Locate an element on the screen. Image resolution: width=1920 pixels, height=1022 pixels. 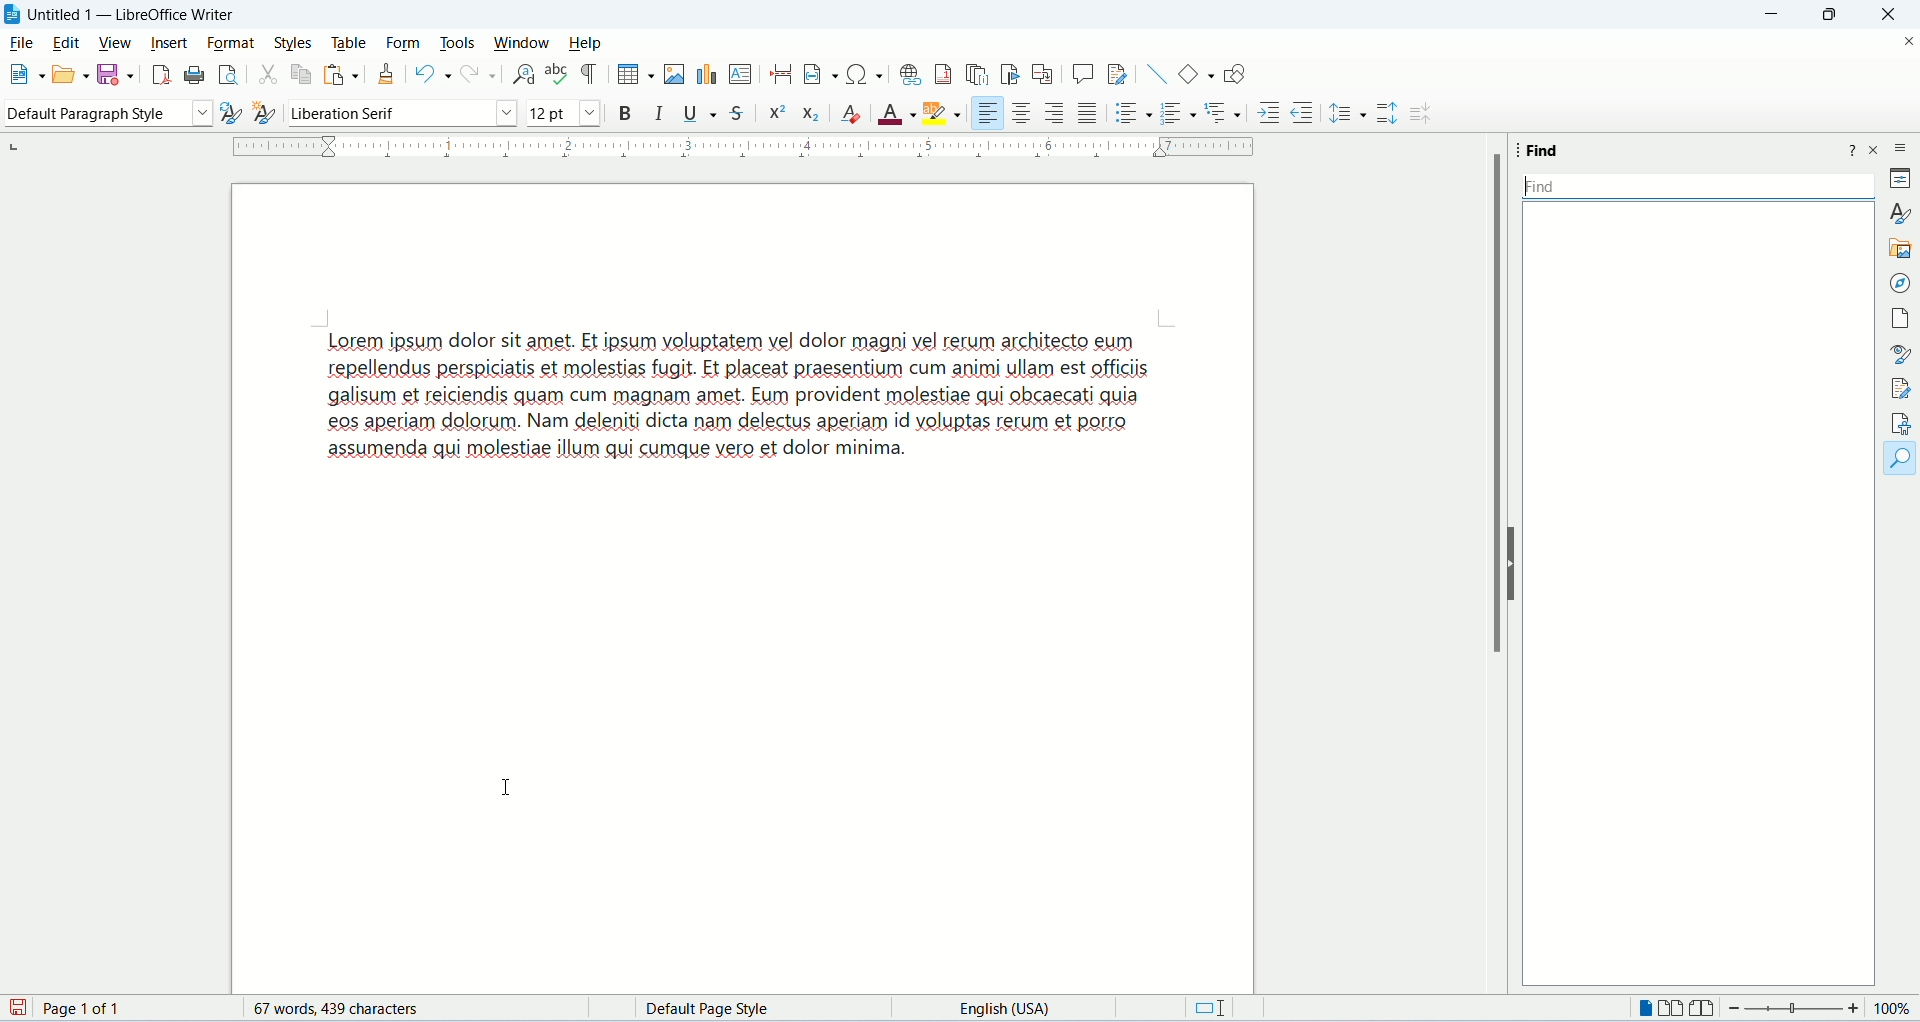
CURSOR is located at coordinates (1529, 188).